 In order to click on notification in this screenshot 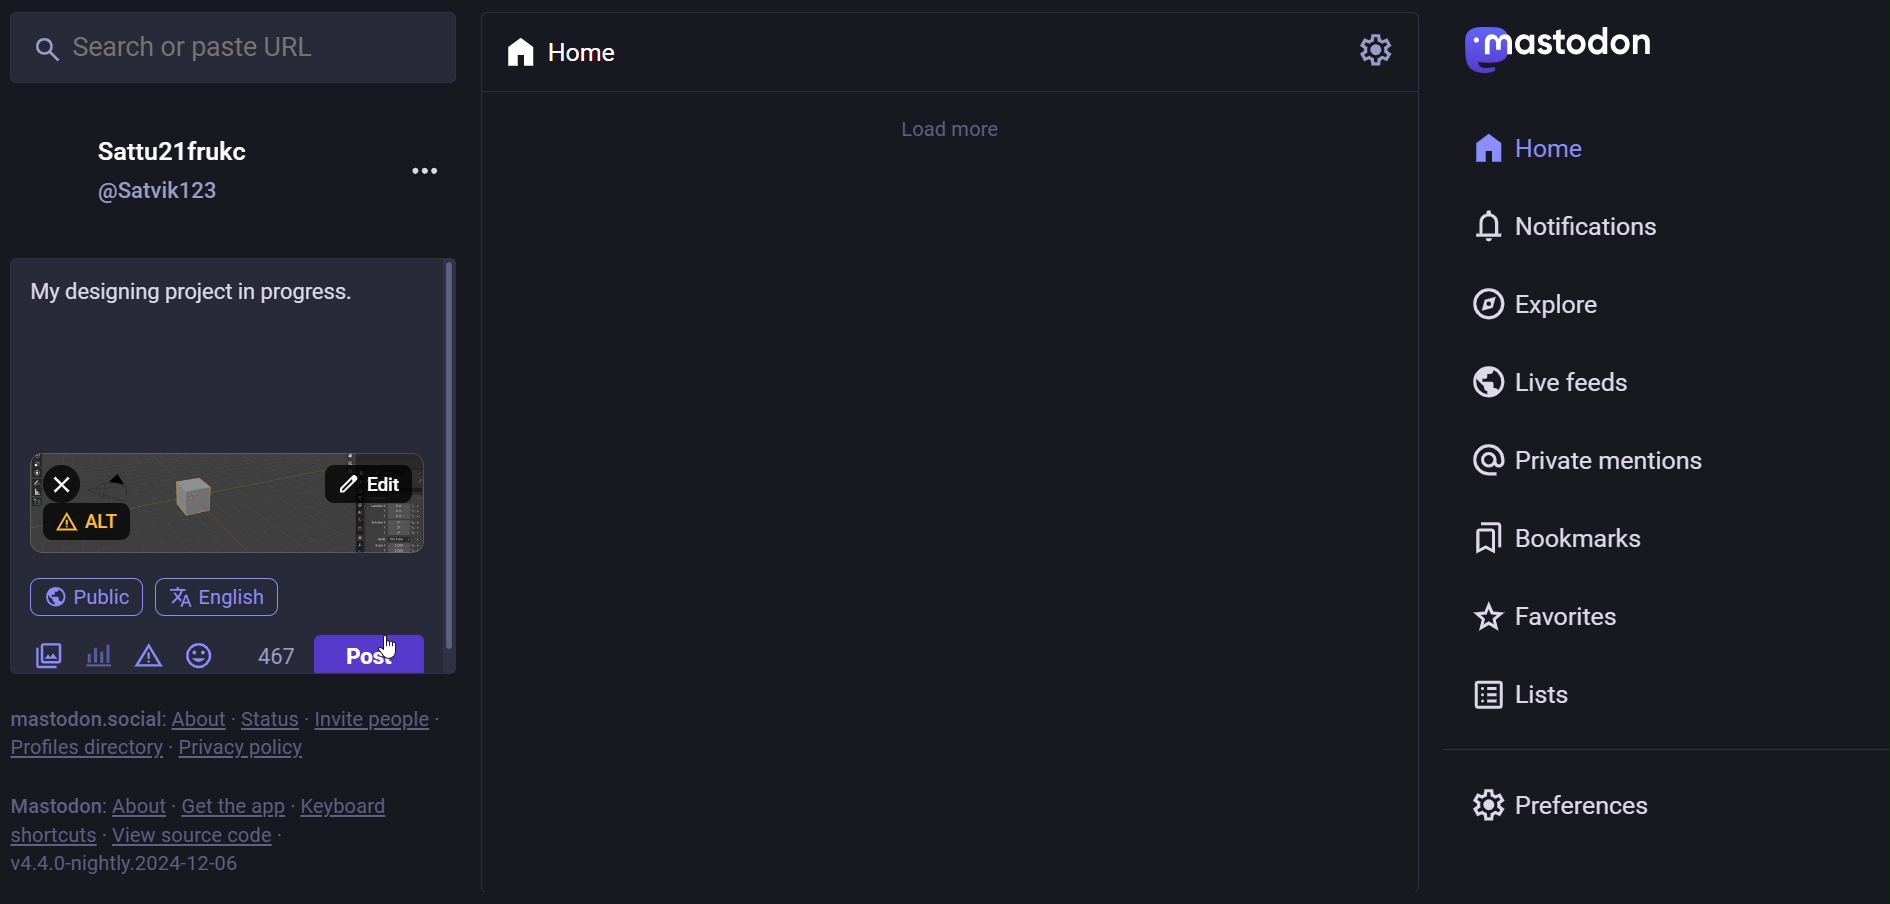, I will do `click(1566, 229)`.